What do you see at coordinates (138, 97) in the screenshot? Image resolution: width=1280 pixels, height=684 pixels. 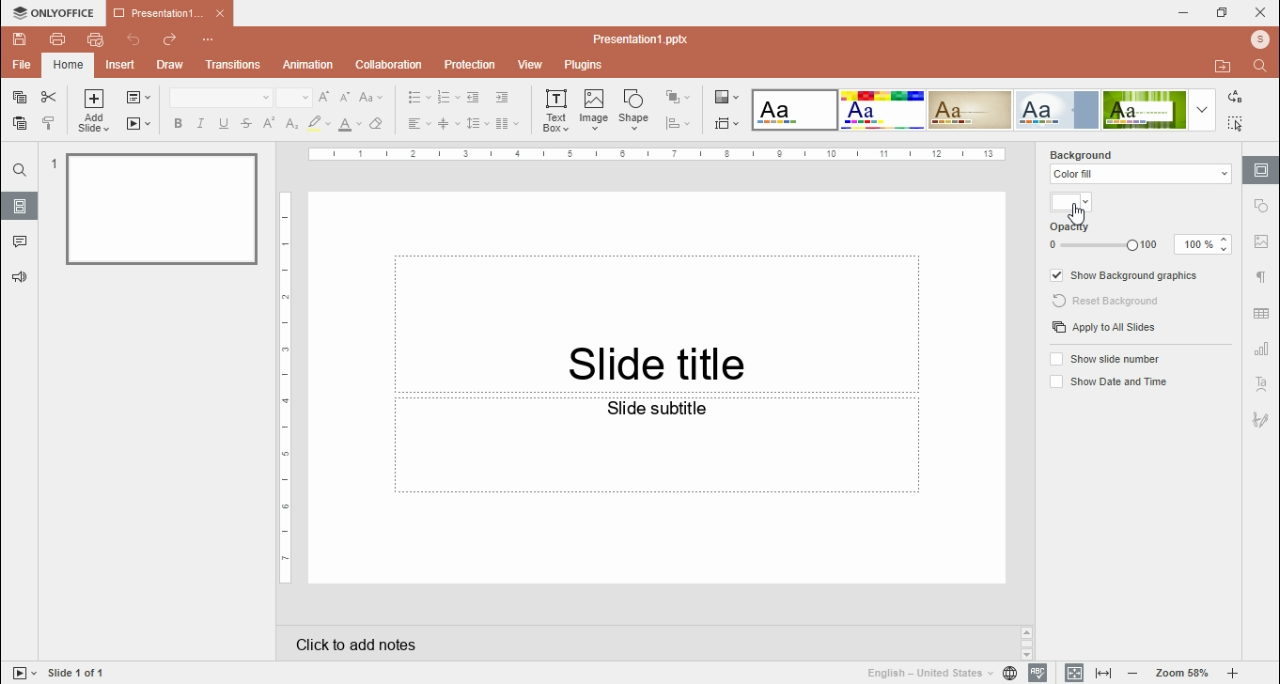 I see `change slide layout` at bounding box center [138, 97].